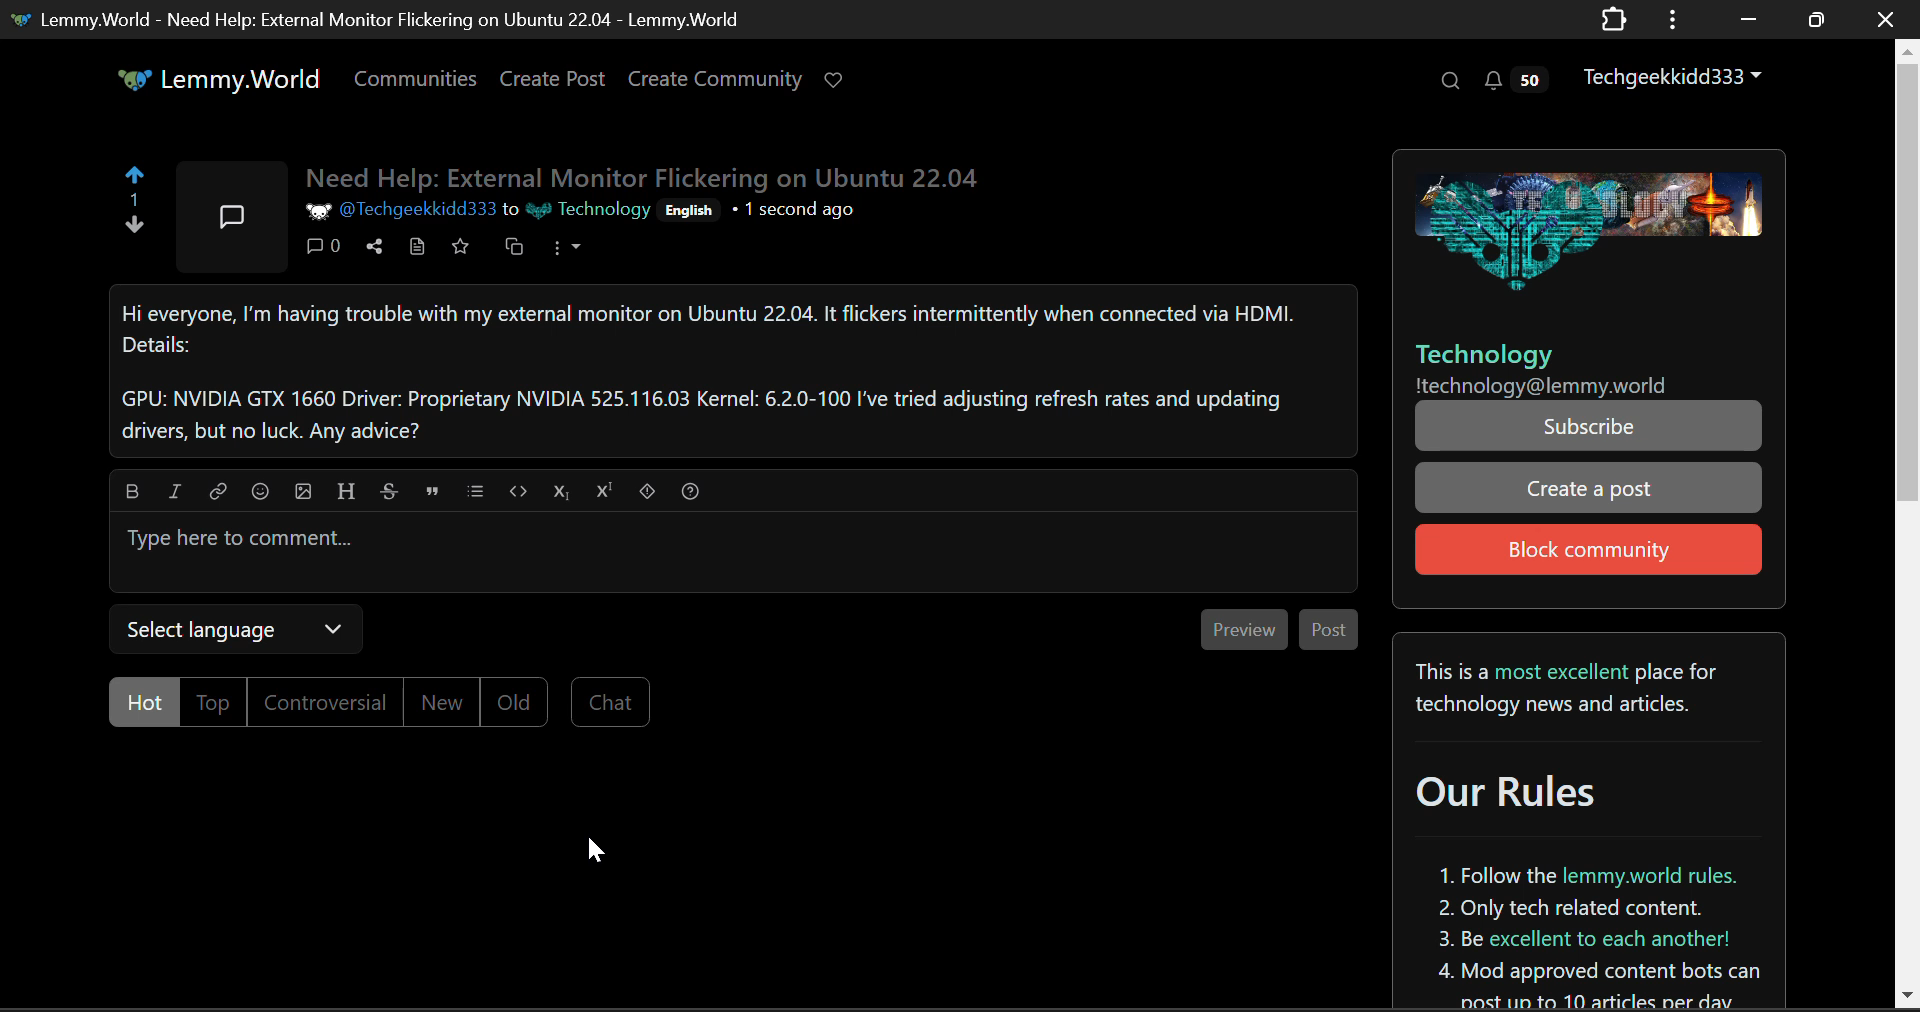 This screenshot has width=1920, height=1012. Describe the element at coordinates (1589, 550) in the screenshot. I see `Block community` at that location.